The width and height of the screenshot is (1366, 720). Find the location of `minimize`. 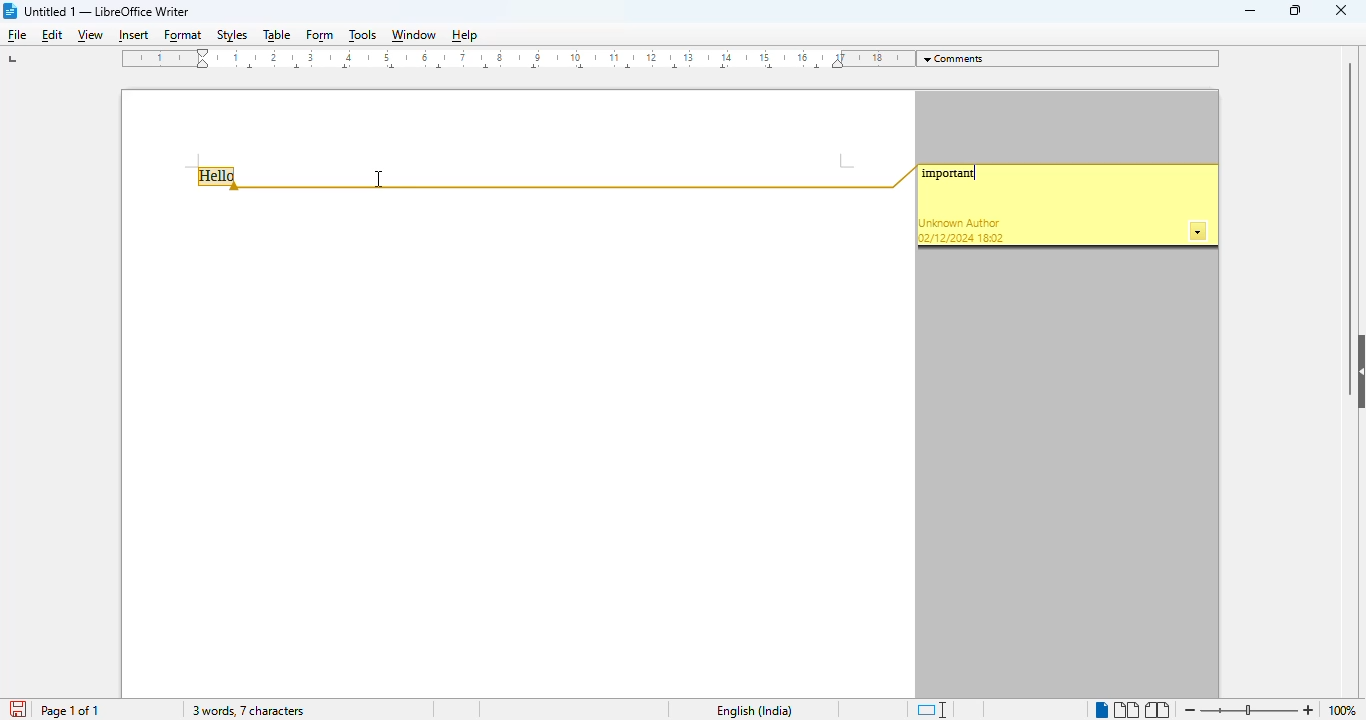

minimize is located at coordinates (1251, 11).